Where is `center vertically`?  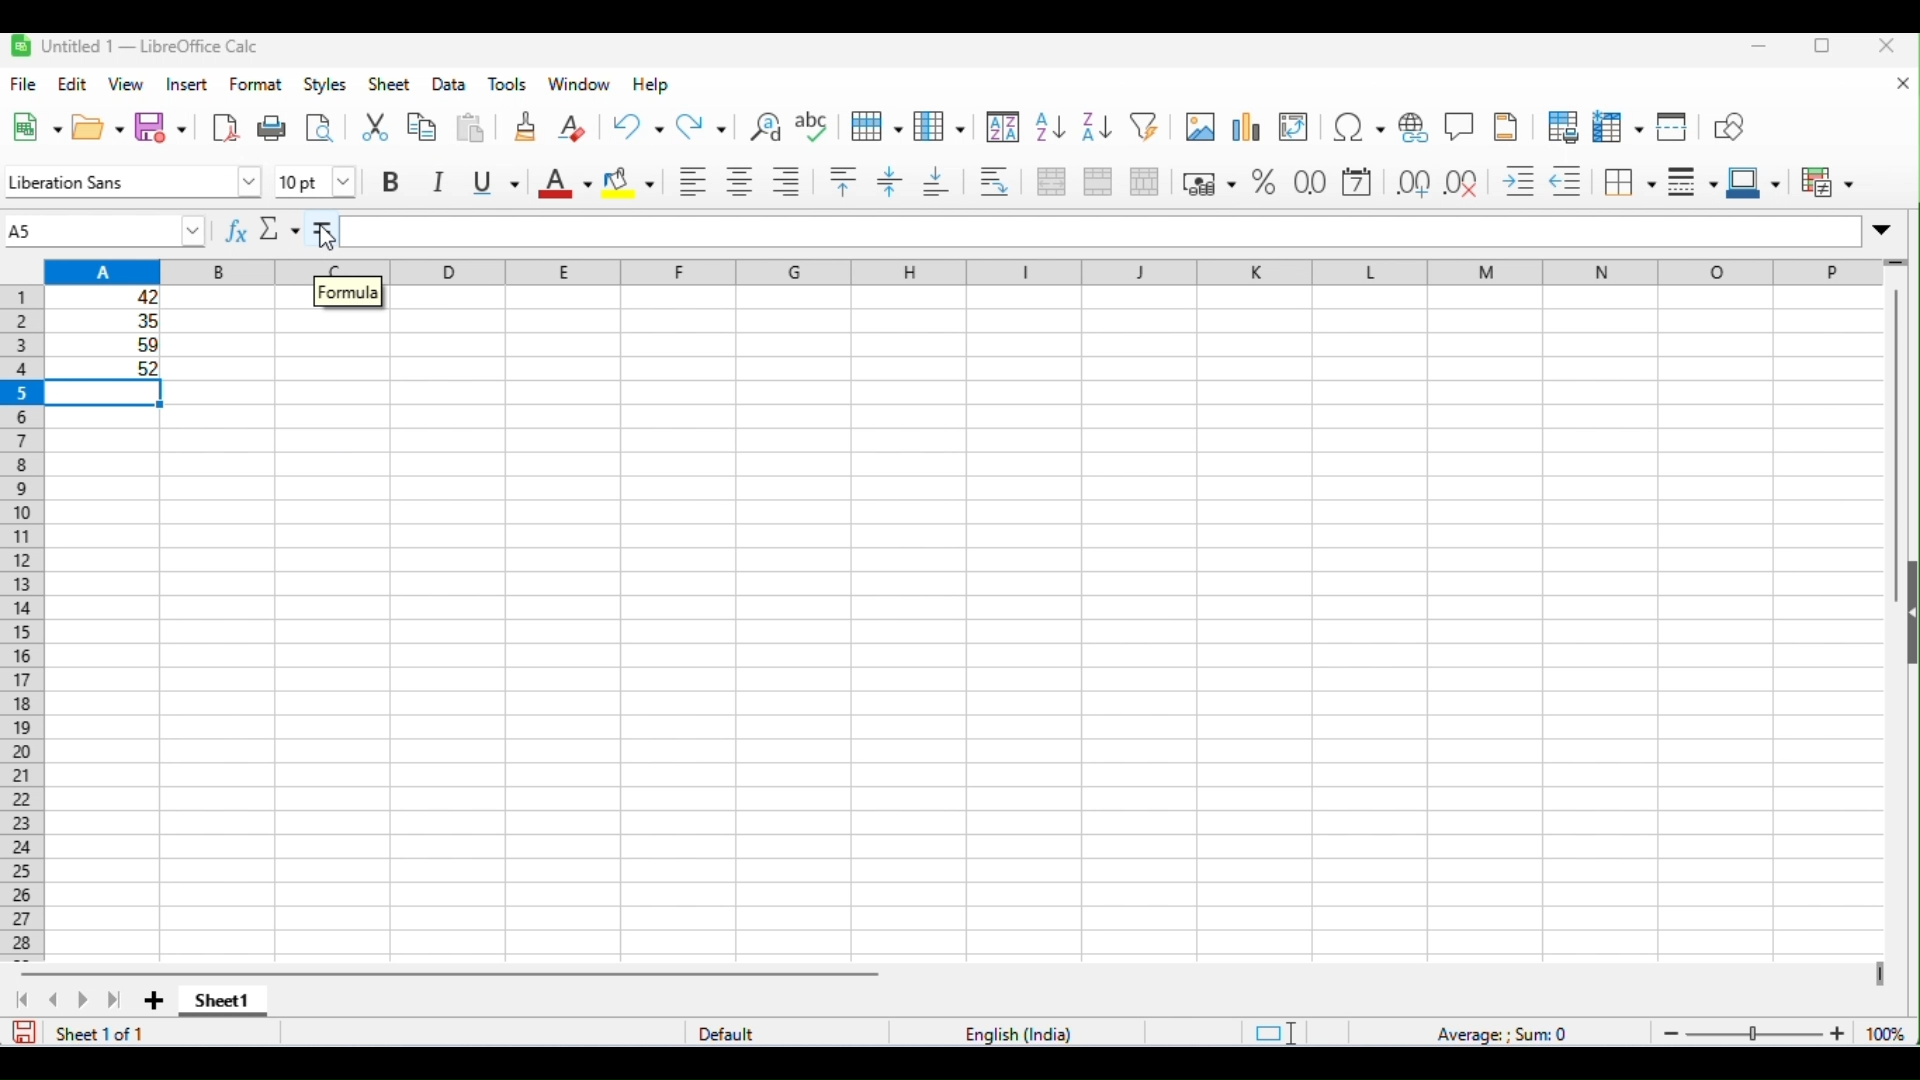
center vertically is located at coordinates (890, 182).